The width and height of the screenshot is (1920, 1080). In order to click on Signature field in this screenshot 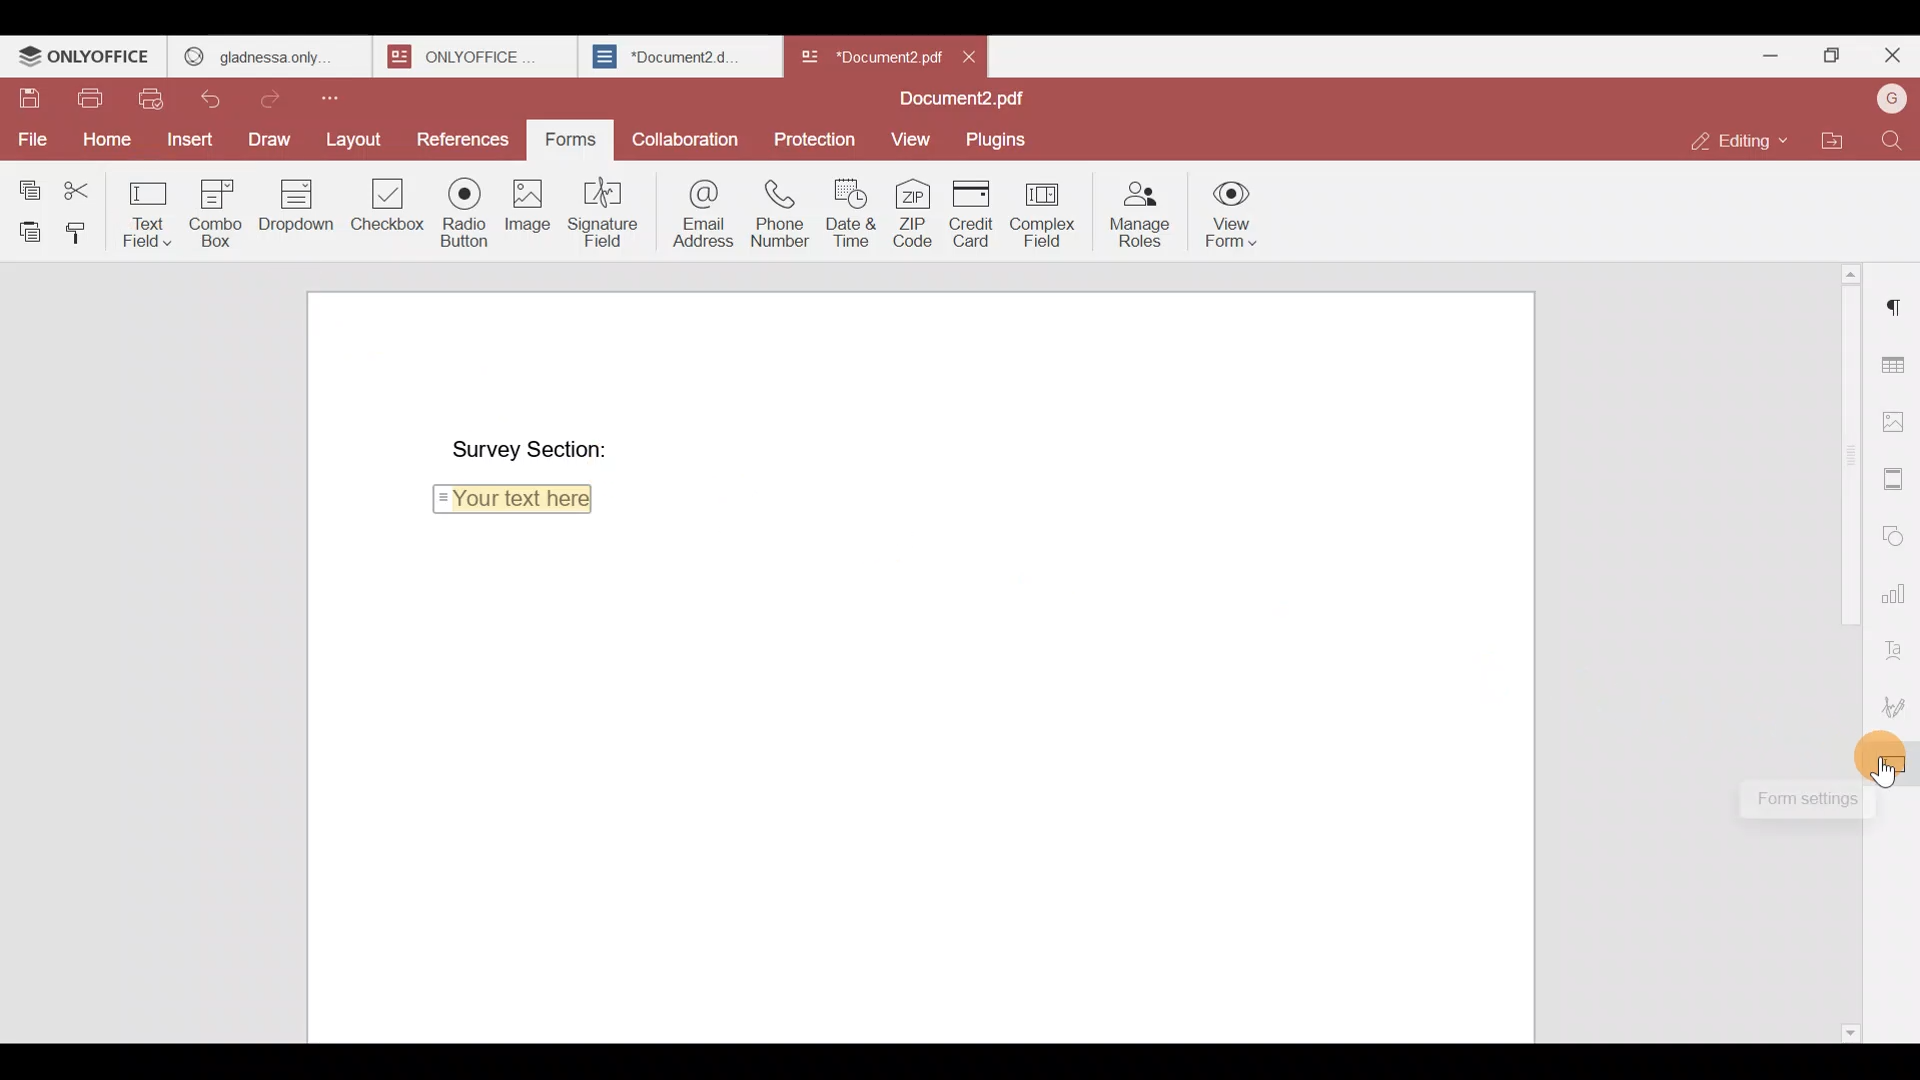, I will do `click(608, 211)`.